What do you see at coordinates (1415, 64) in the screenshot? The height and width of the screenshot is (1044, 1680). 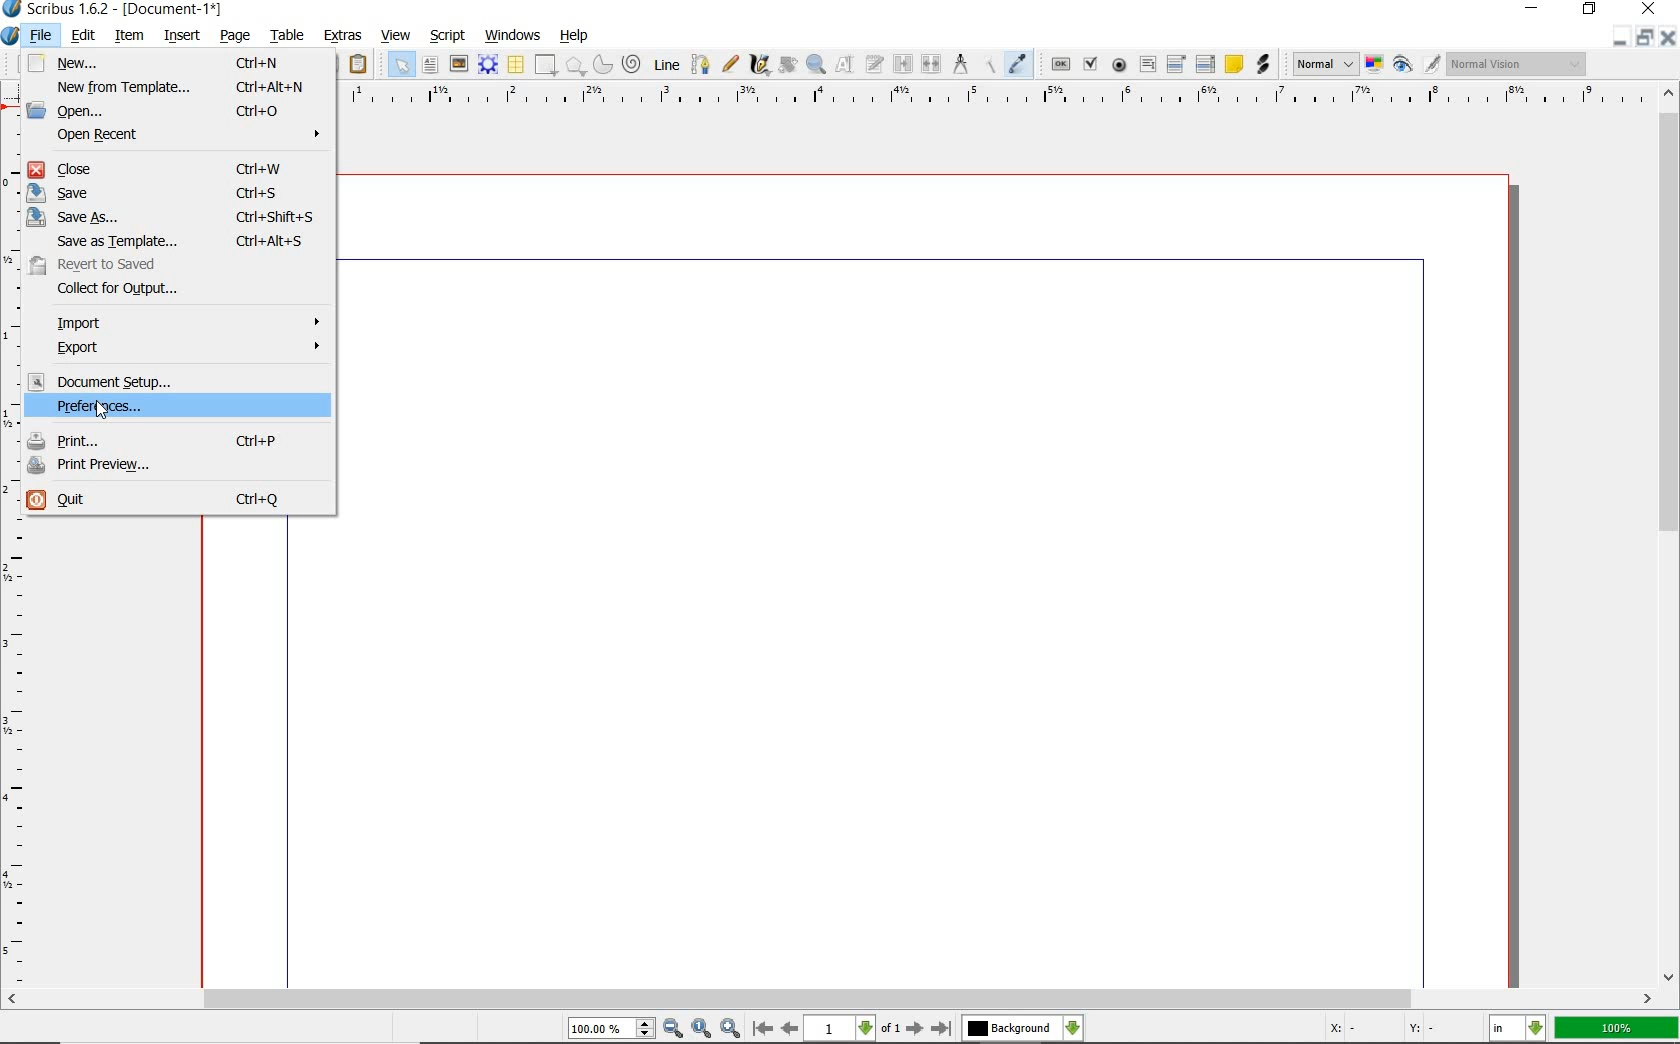 I see `preview mode` at bounding box center [1415, 64].